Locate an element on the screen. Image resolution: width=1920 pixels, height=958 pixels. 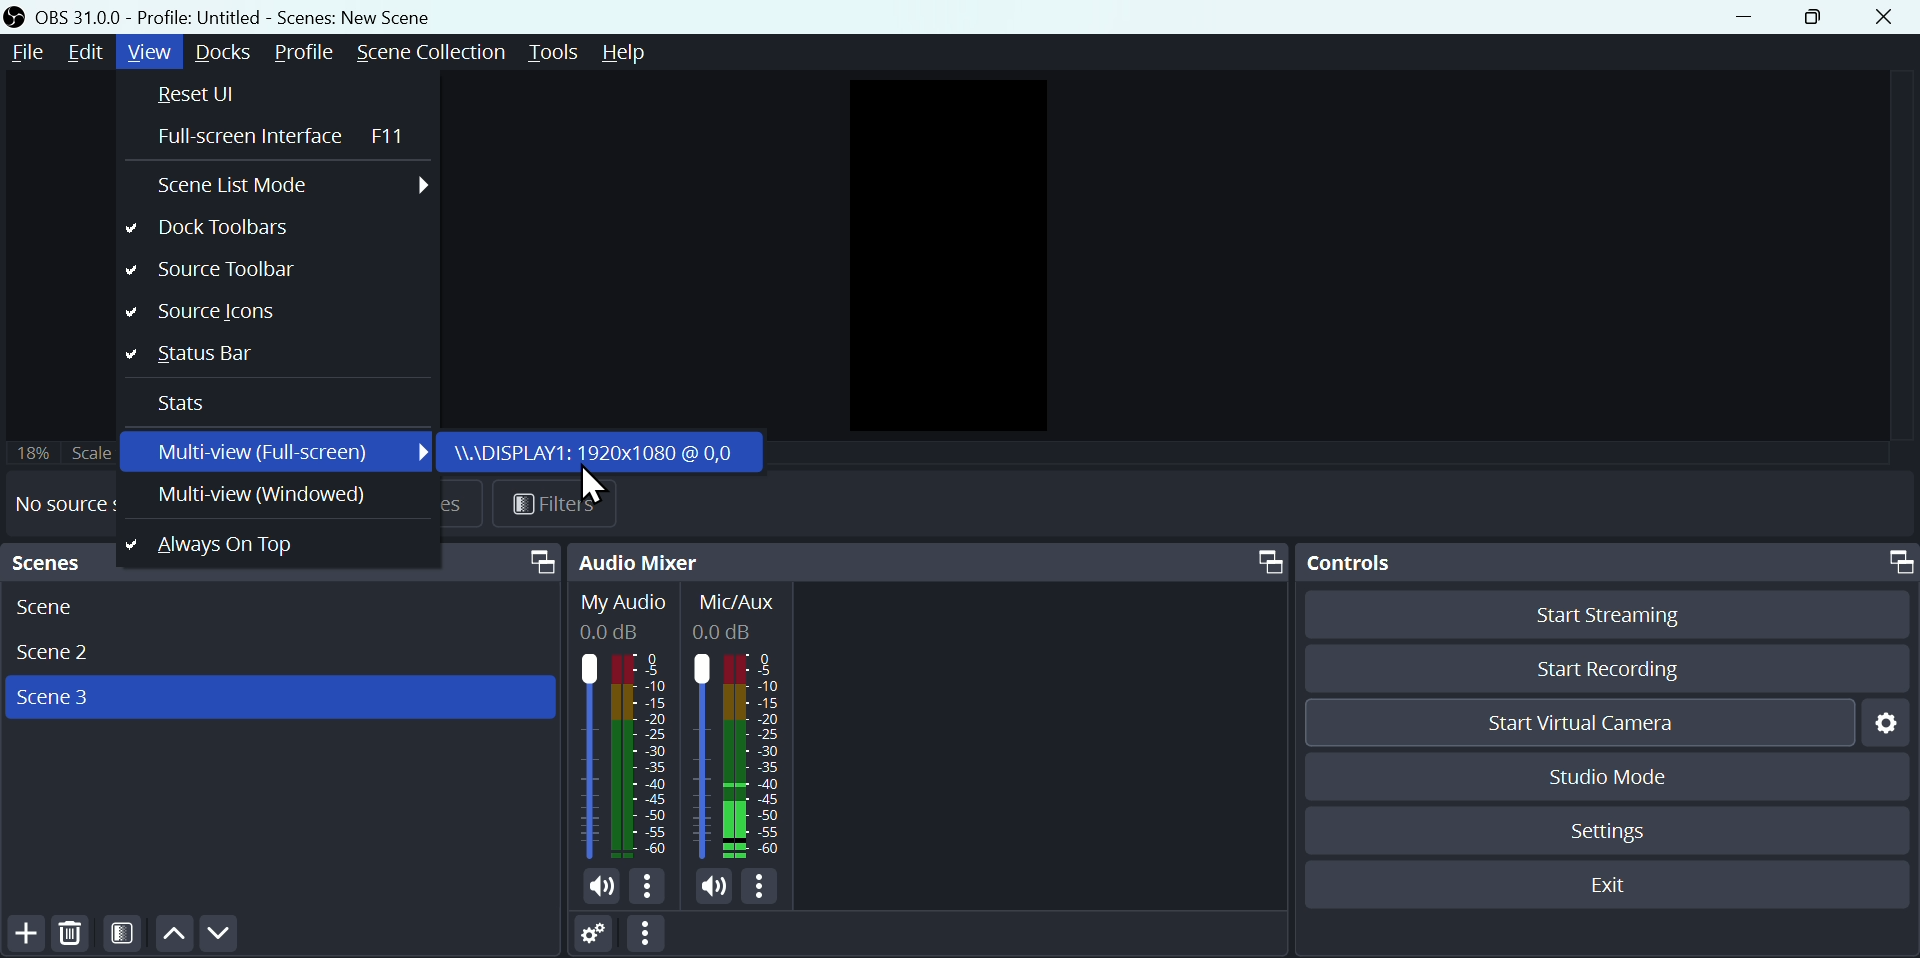
Mic/Aux is located at coordinates (739, 726).